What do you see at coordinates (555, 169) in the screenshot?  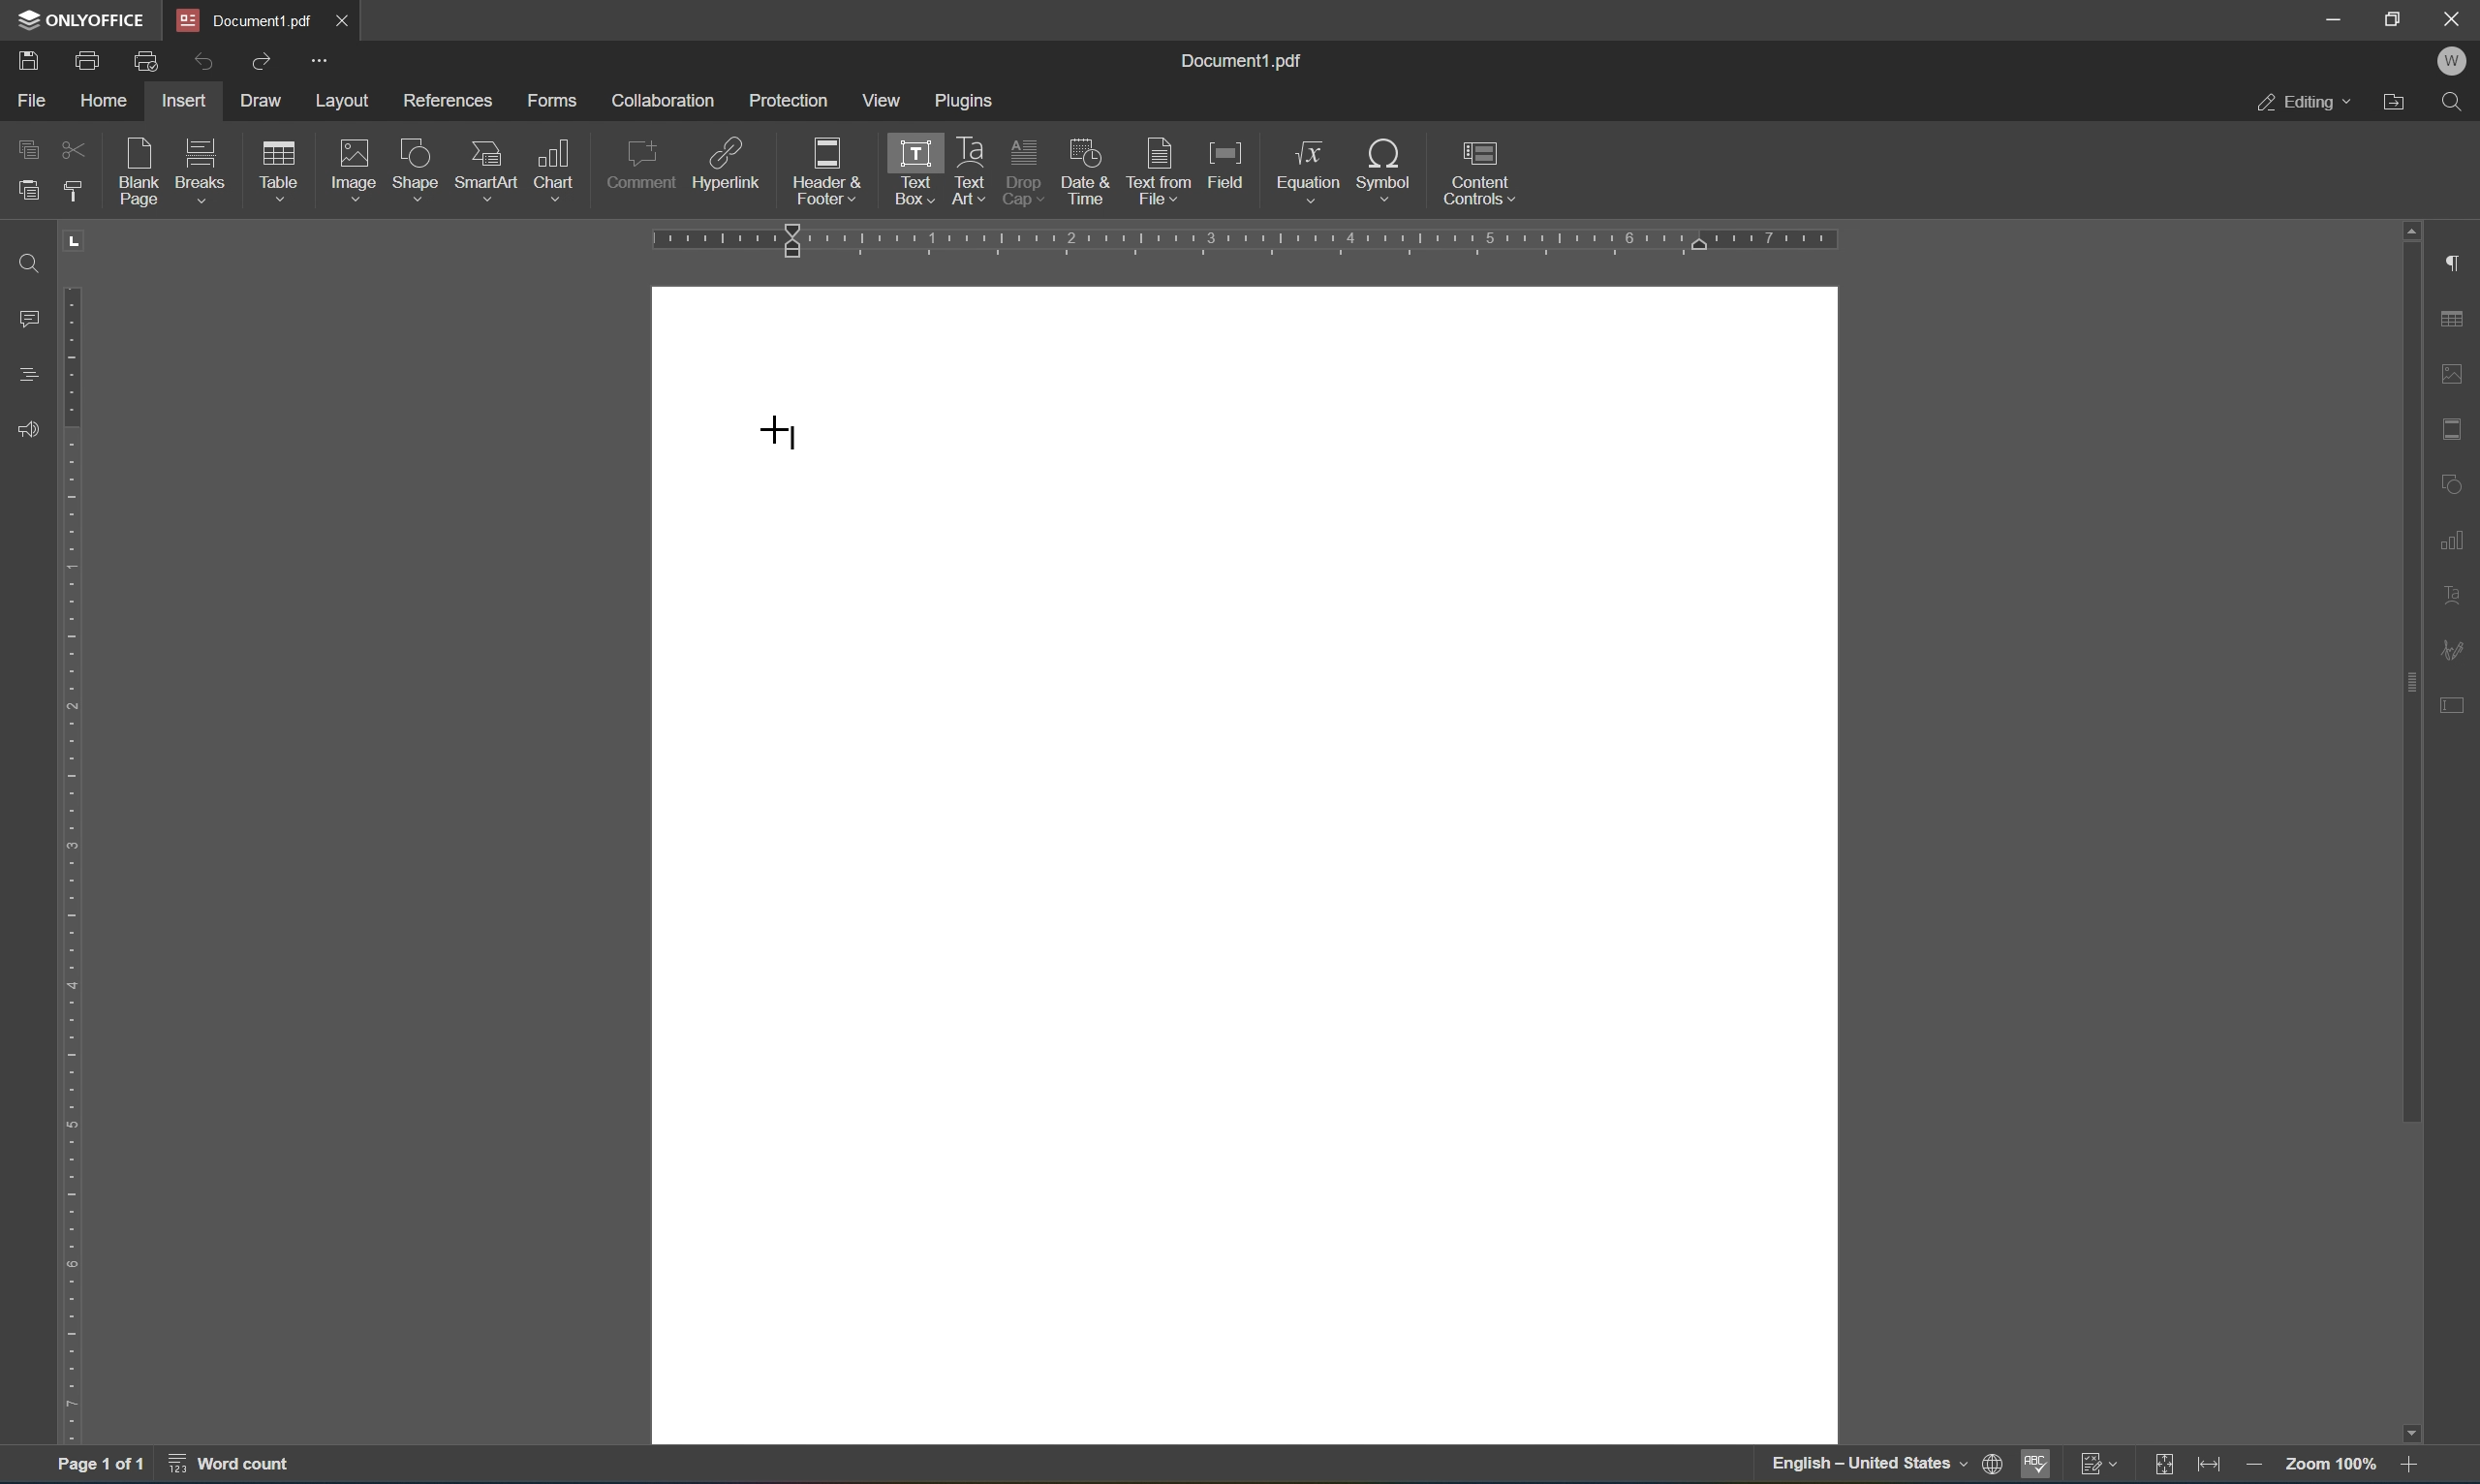 I see `chart` at bounding box center [555, 169].